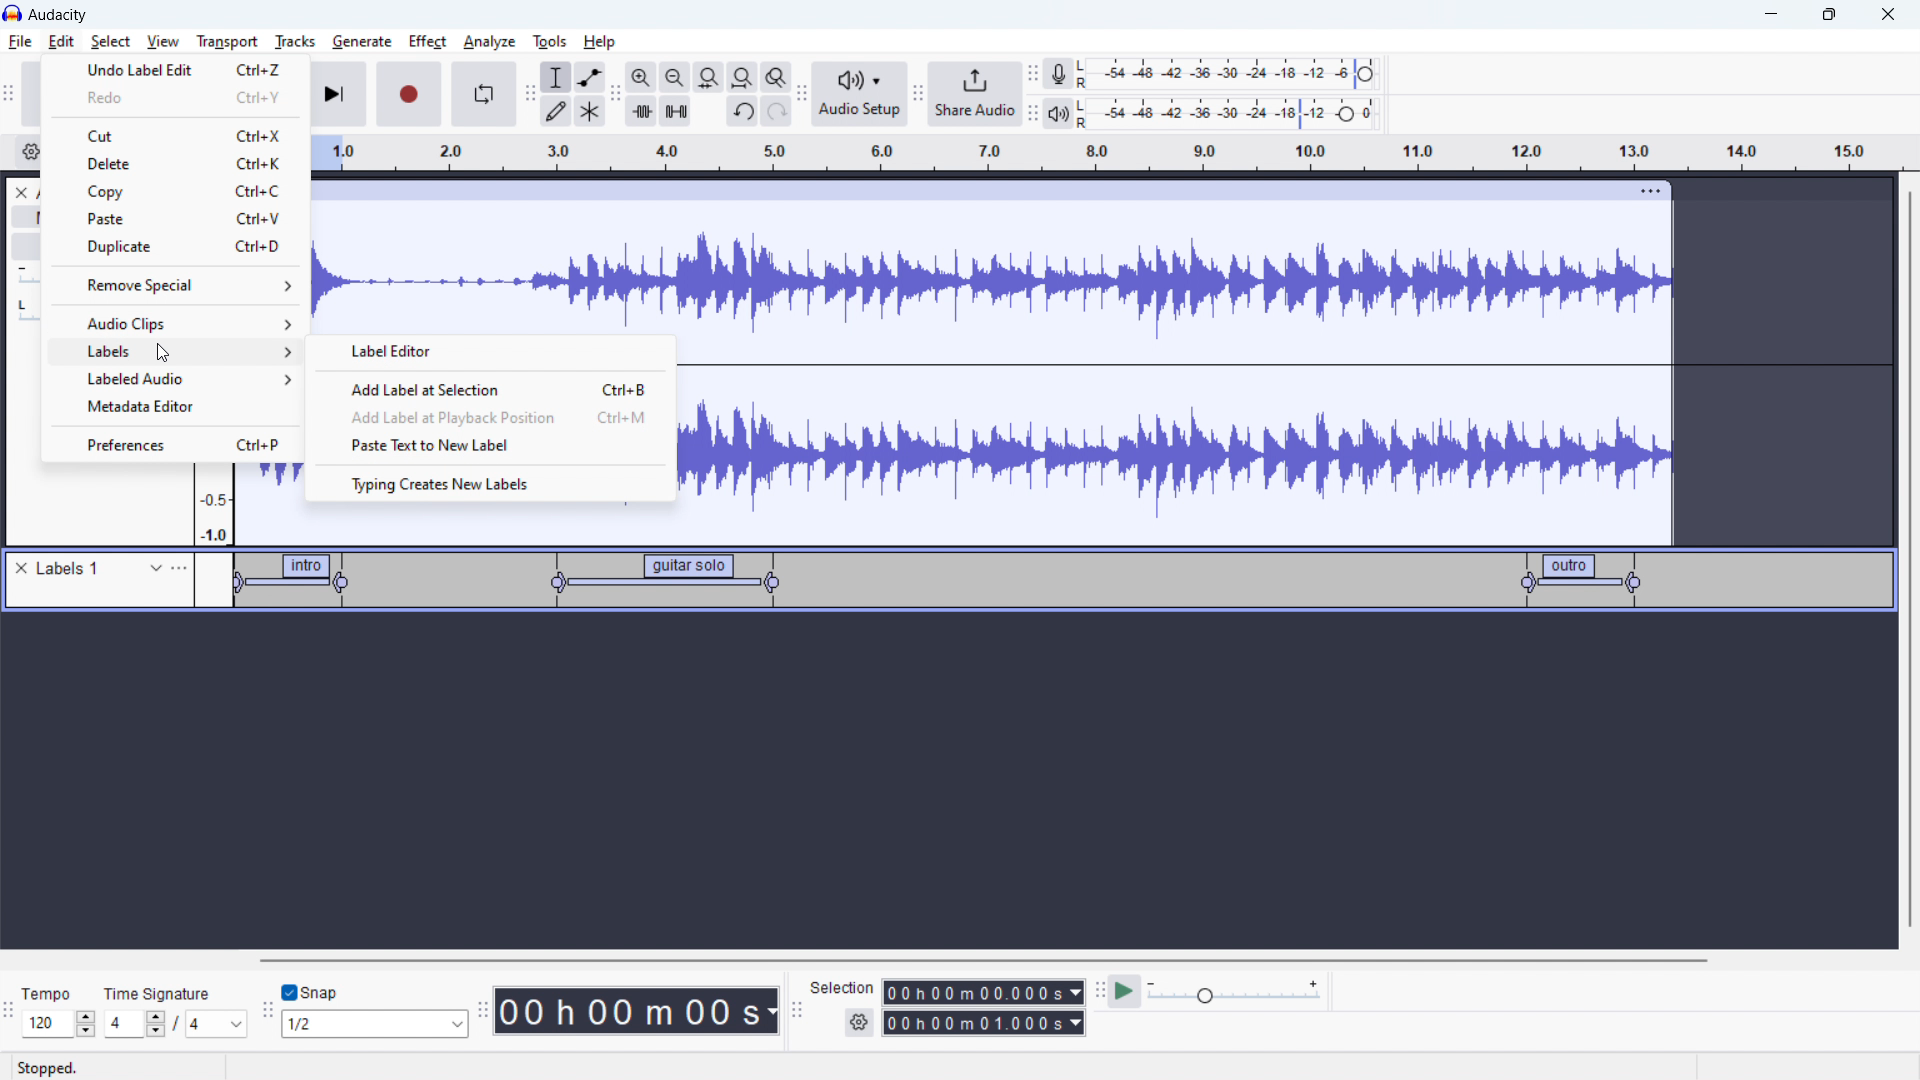 This screenshot has width=1920, height=1080. I want to click on Audacity, so click(58, 15).